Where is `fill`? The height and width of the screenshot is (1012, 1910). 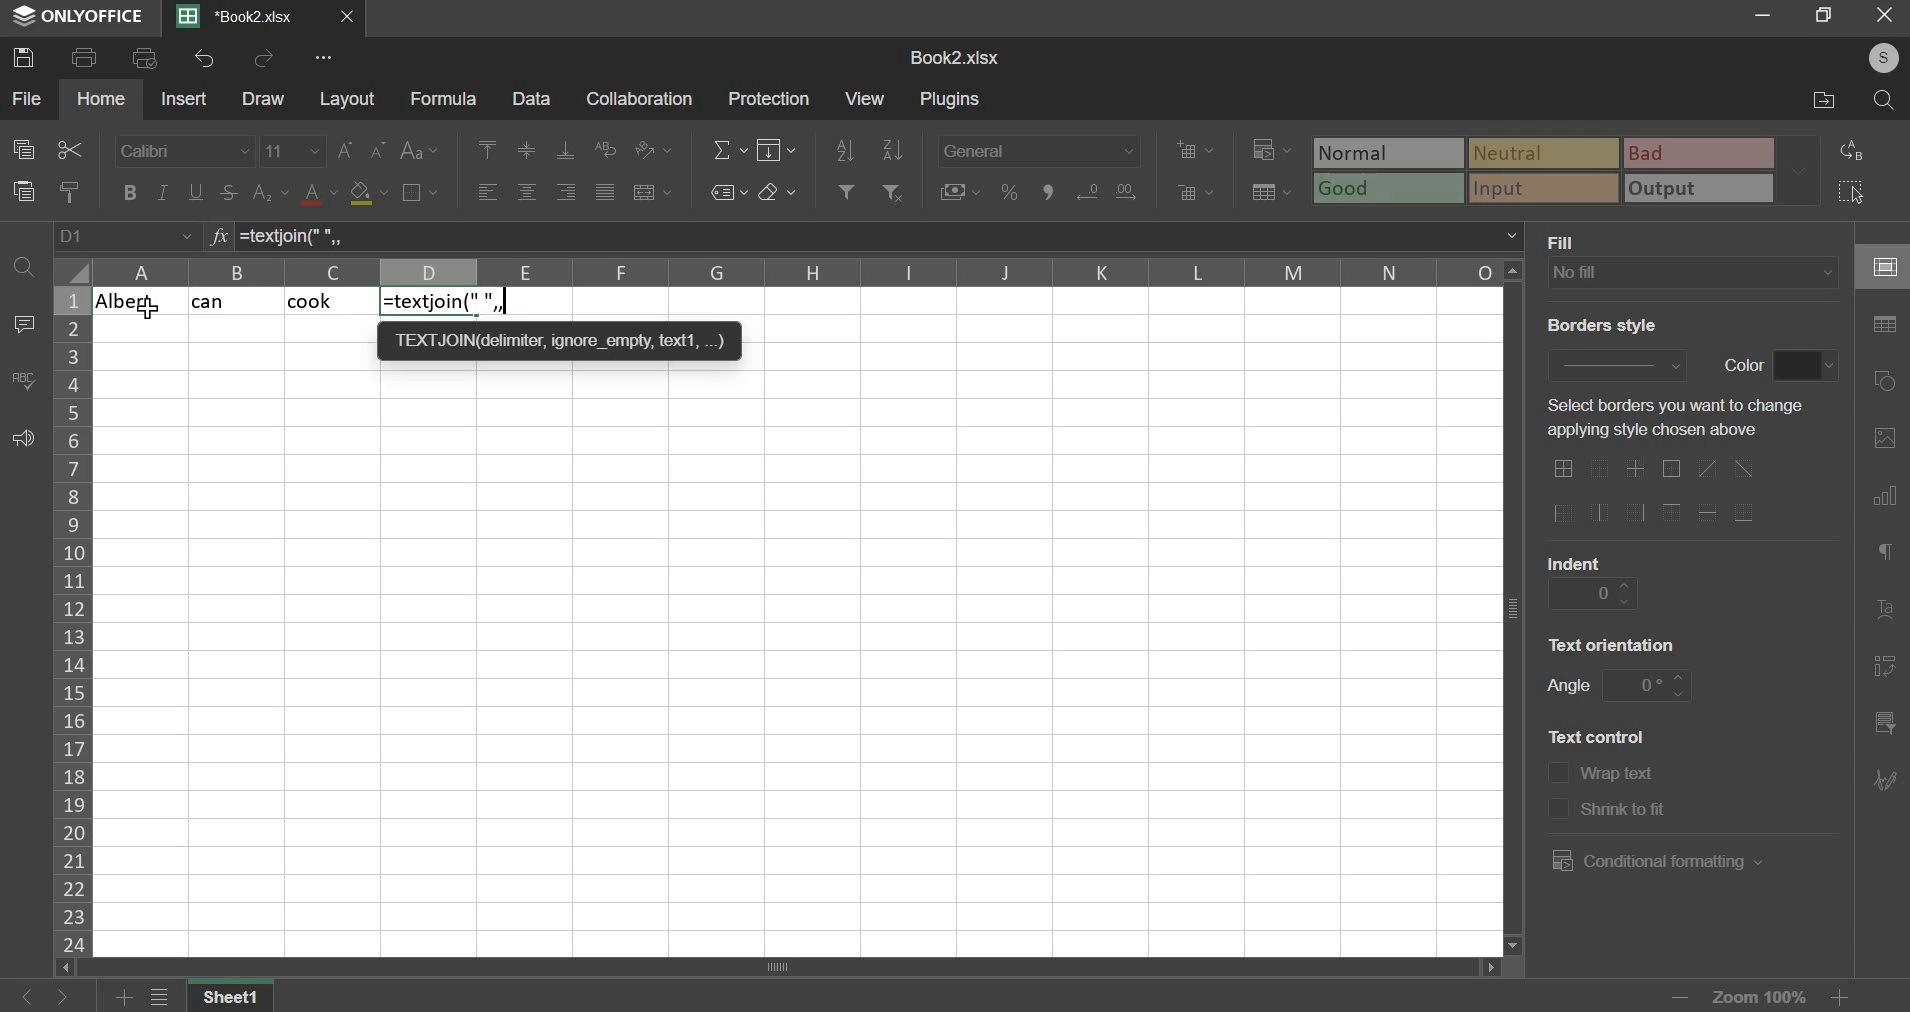
fill is located at coordinates (778, 149).